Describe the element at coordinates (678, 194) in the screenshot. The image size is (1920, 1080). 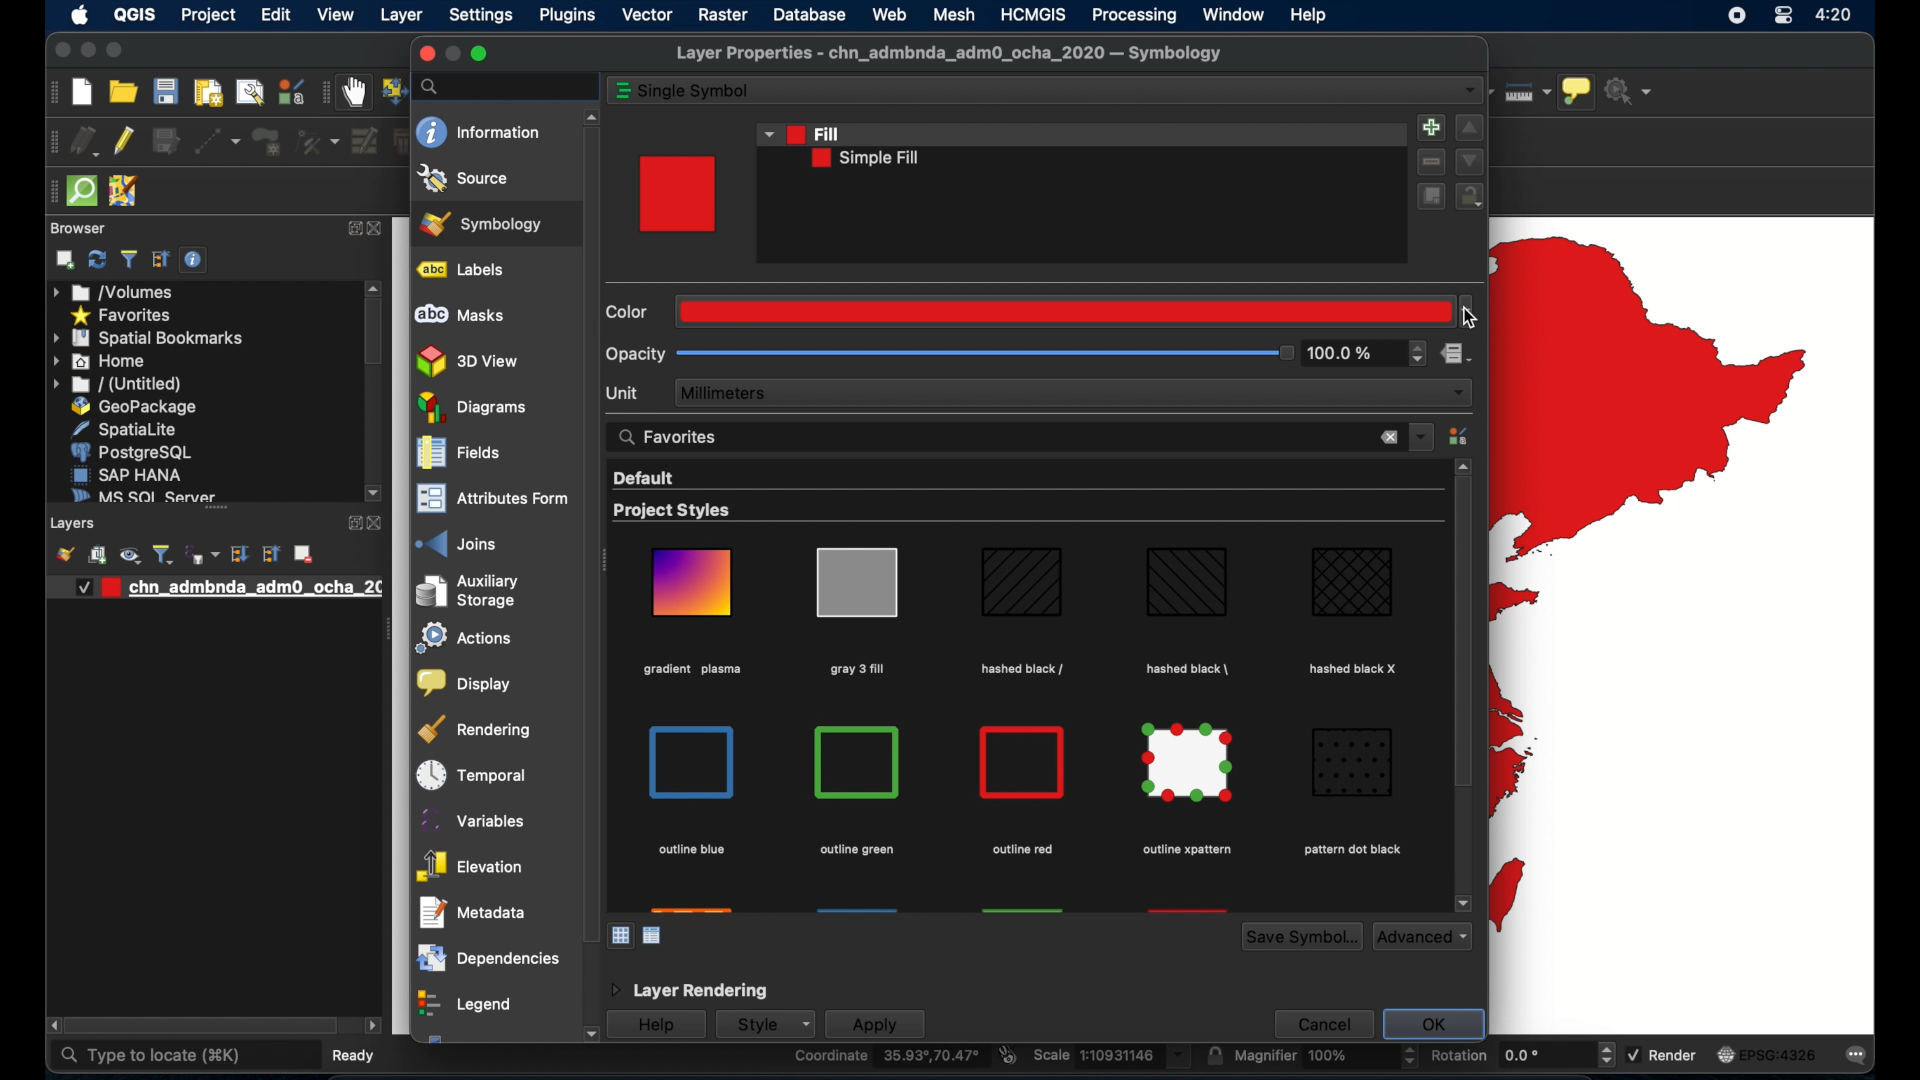
I see `red color preview` at that location.